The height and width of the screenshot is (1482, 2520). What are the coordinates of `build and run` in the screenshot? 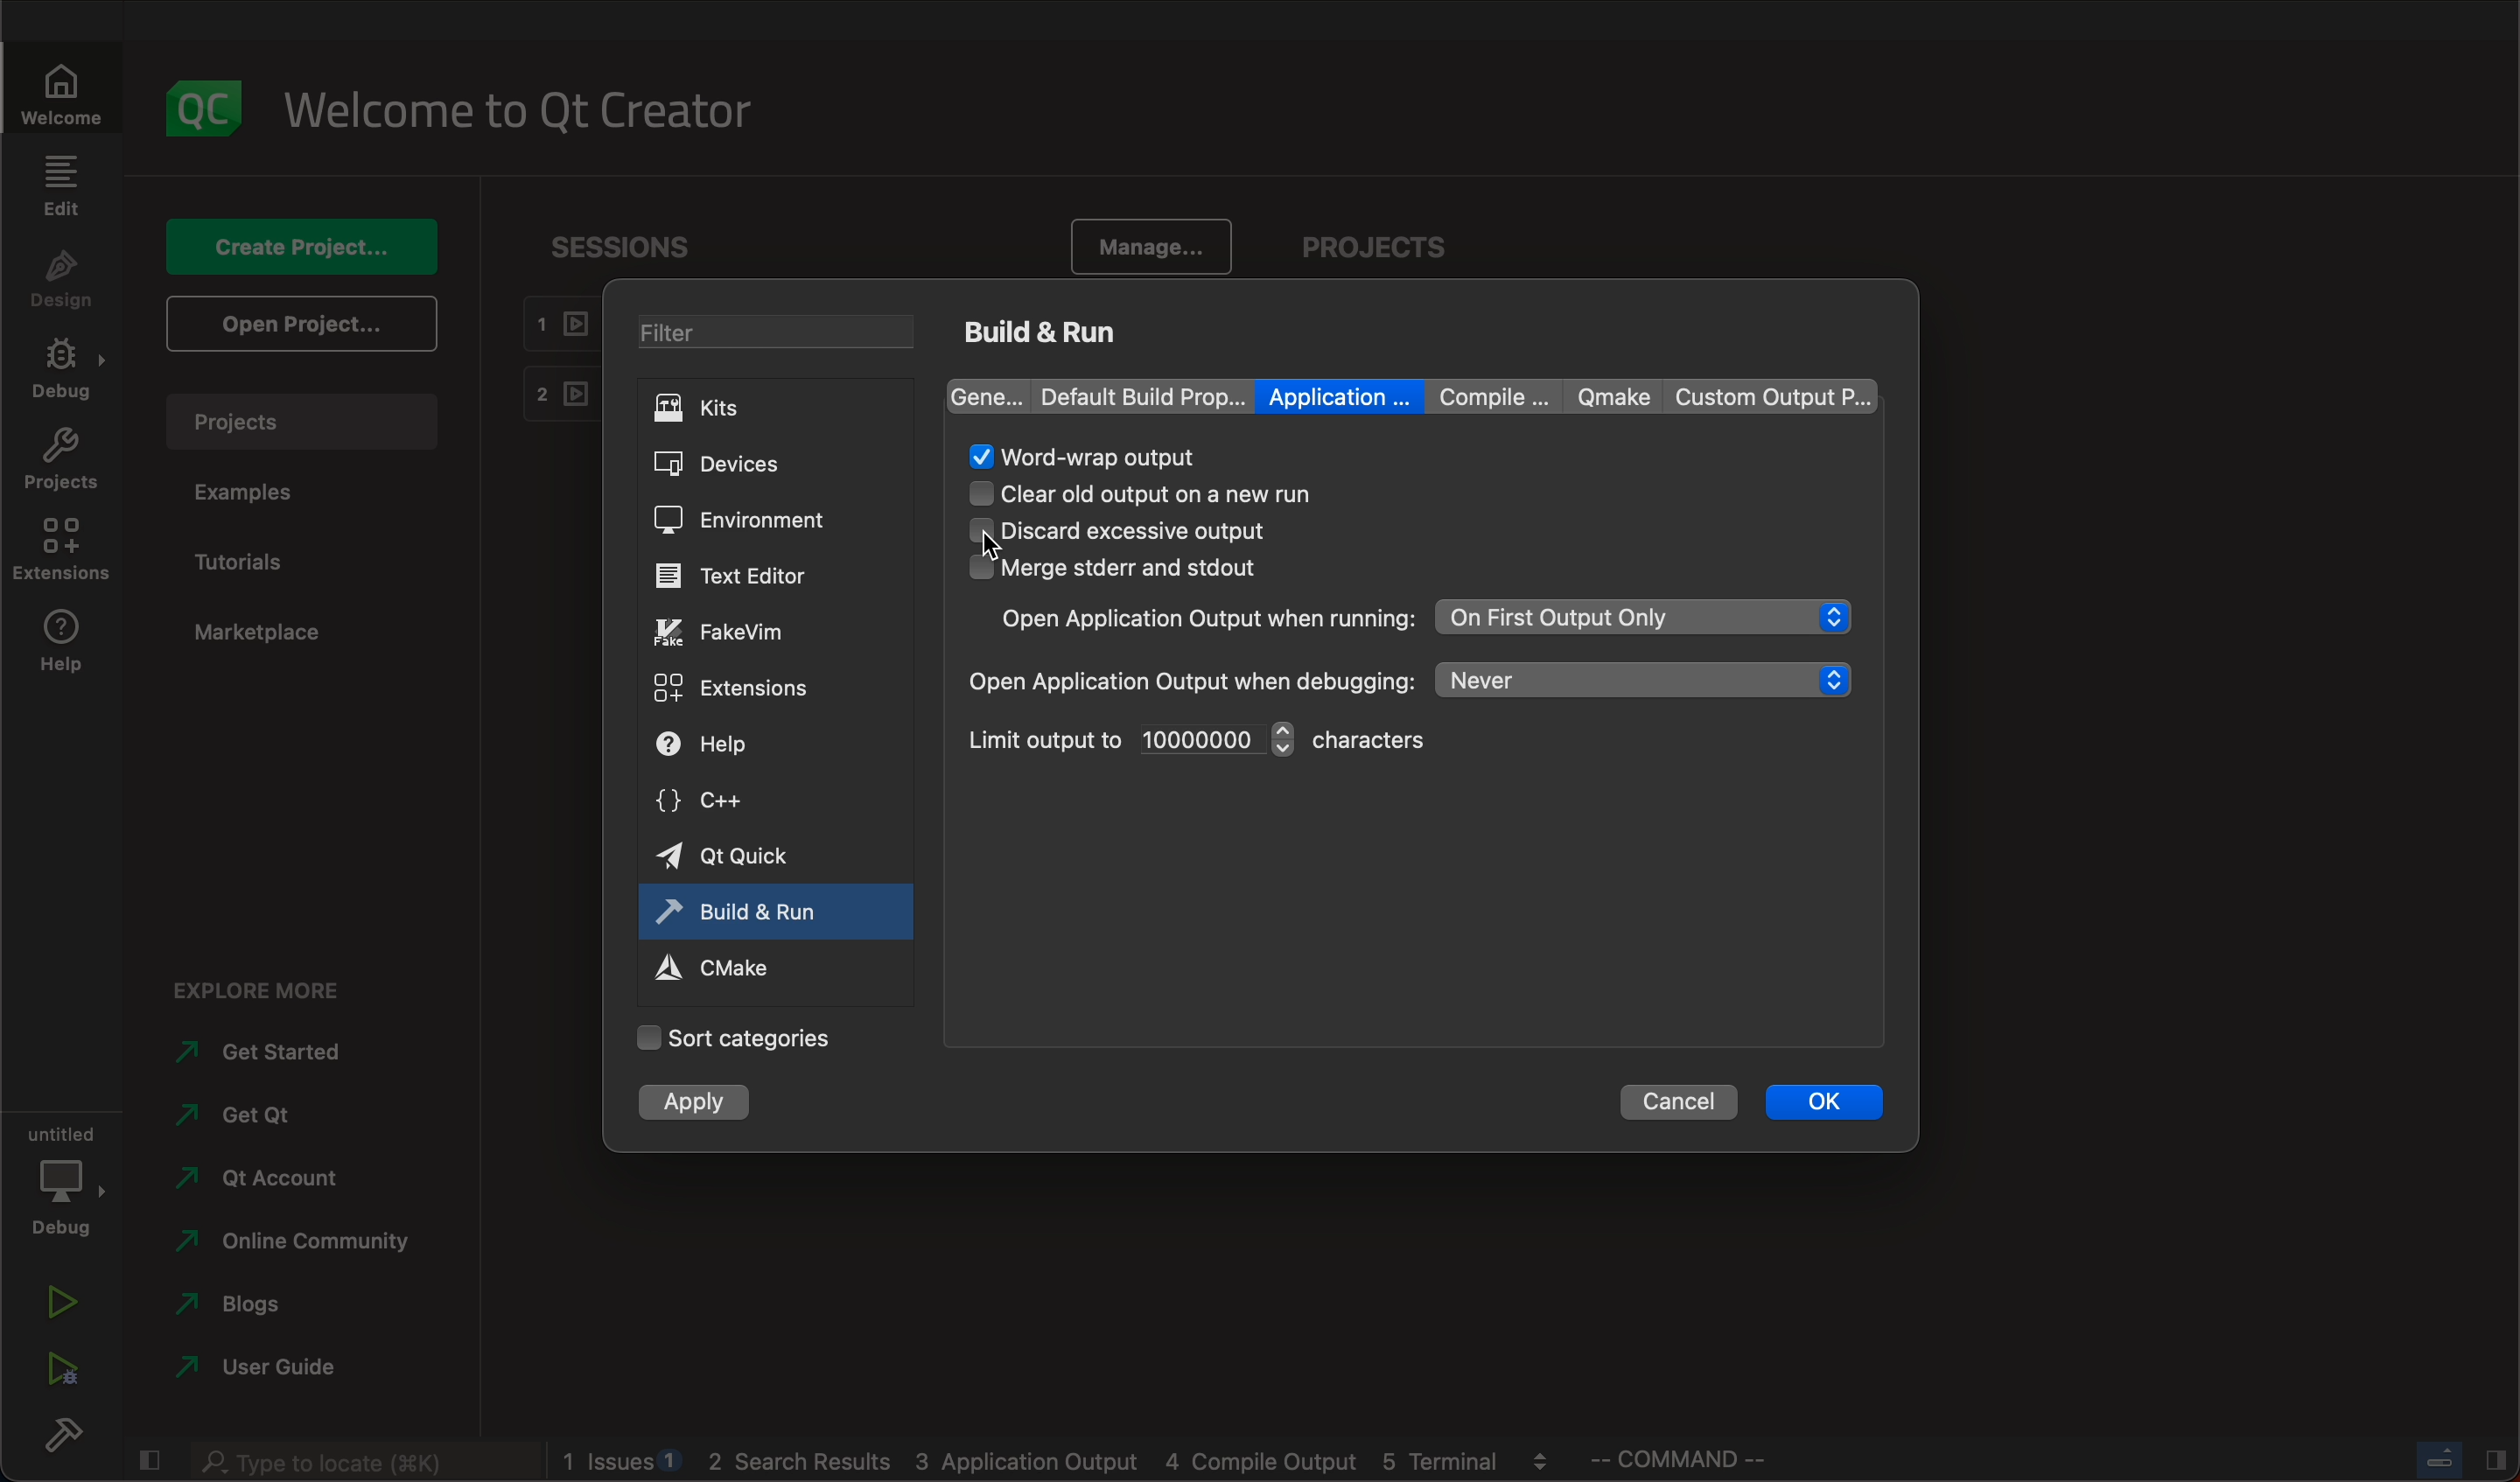 It's located at (744, 909).